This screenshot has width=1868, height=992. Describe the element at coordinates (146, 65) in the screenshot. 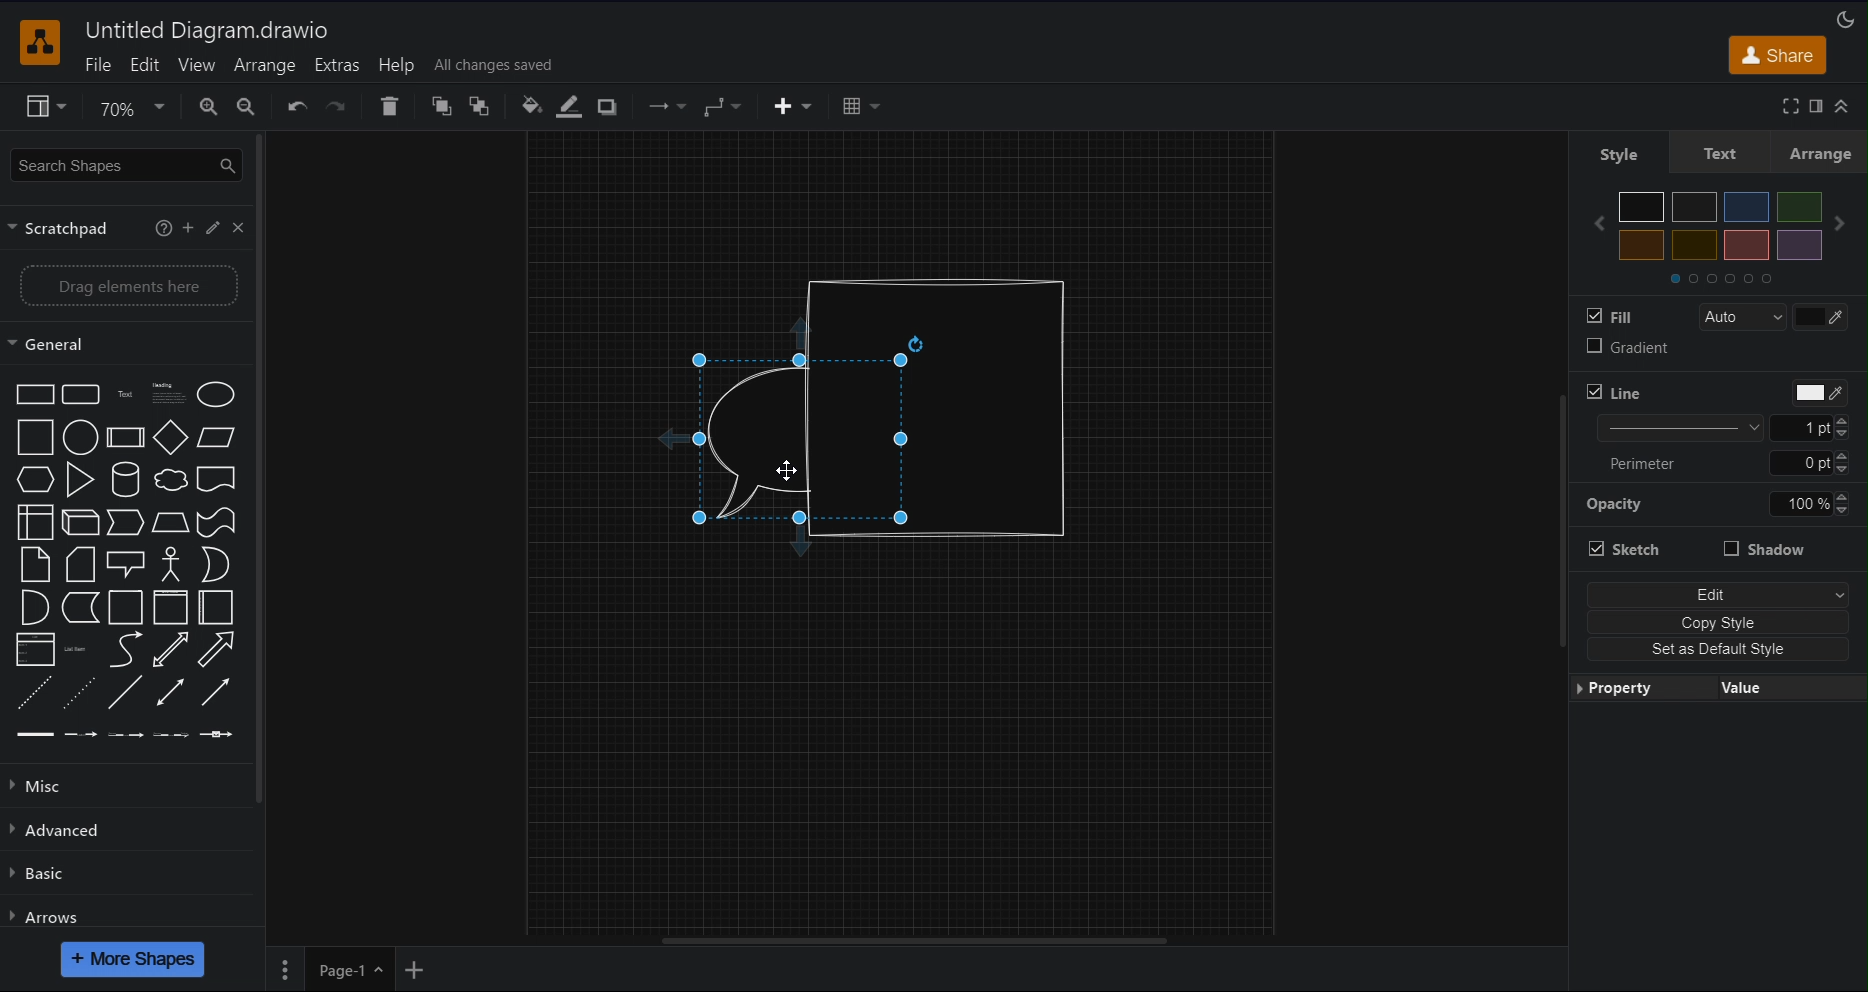

I see `Edit` at that location.